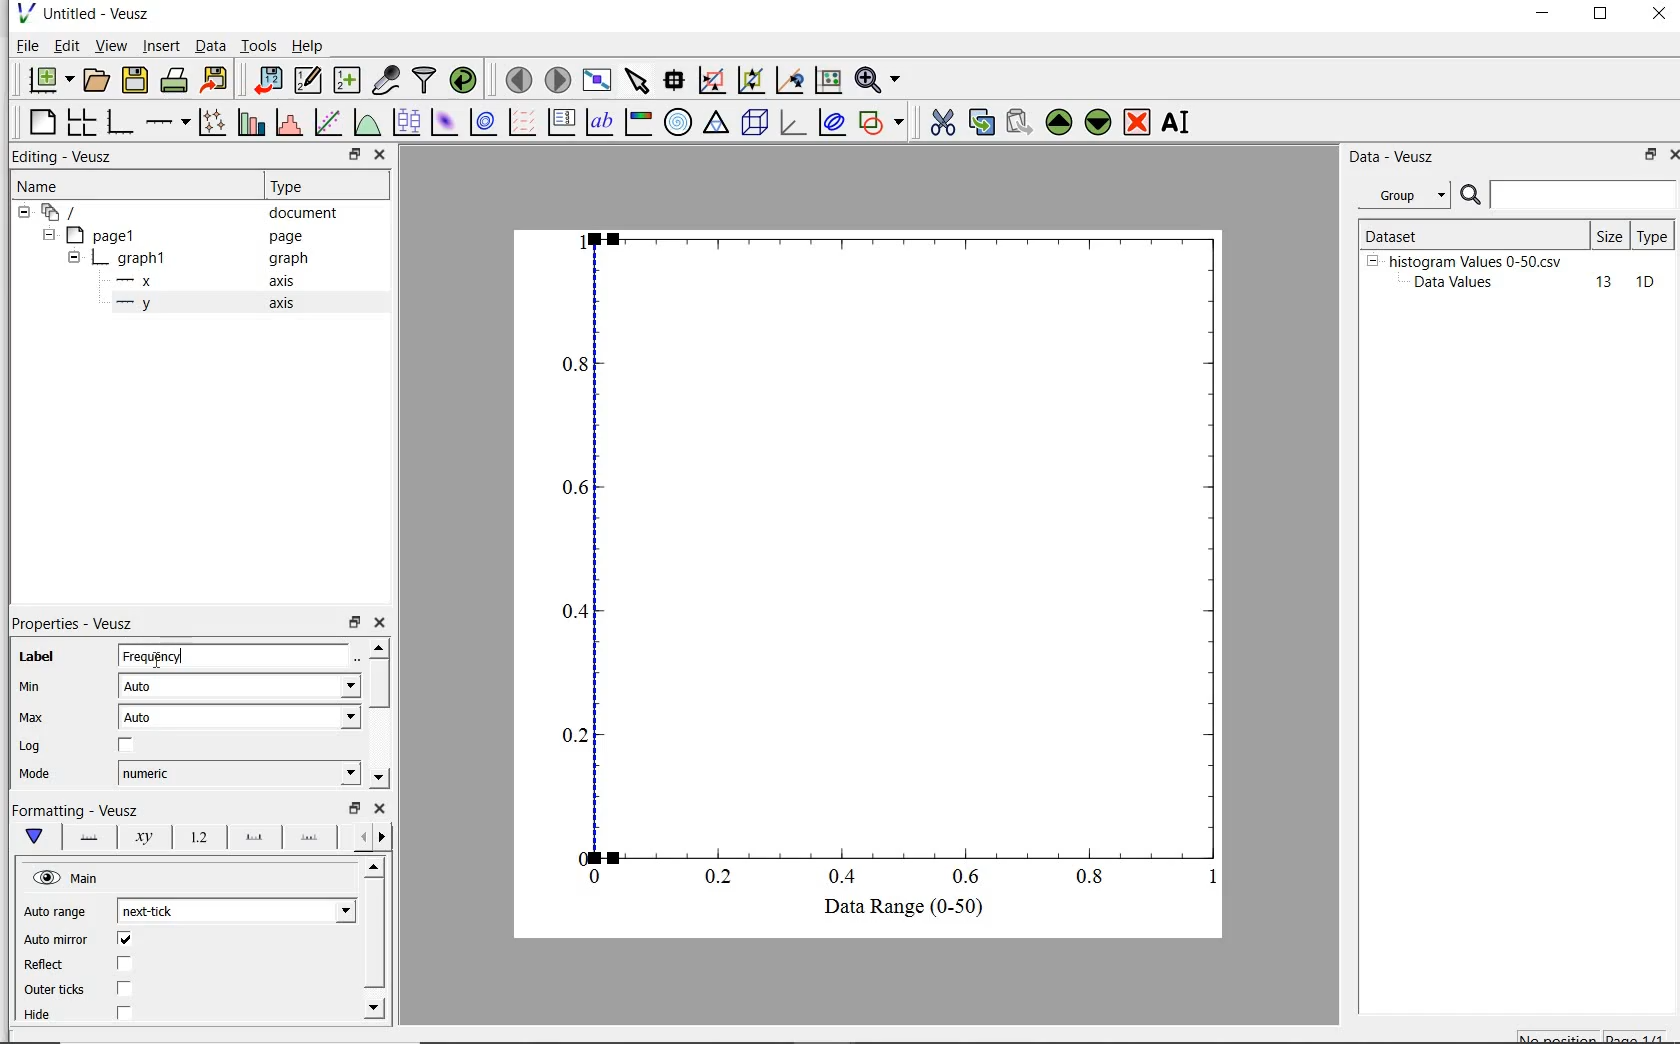  What do you see at coordinates (1402, 195) in the screenshot?
I see `group` at bounding box center [1402, 195].